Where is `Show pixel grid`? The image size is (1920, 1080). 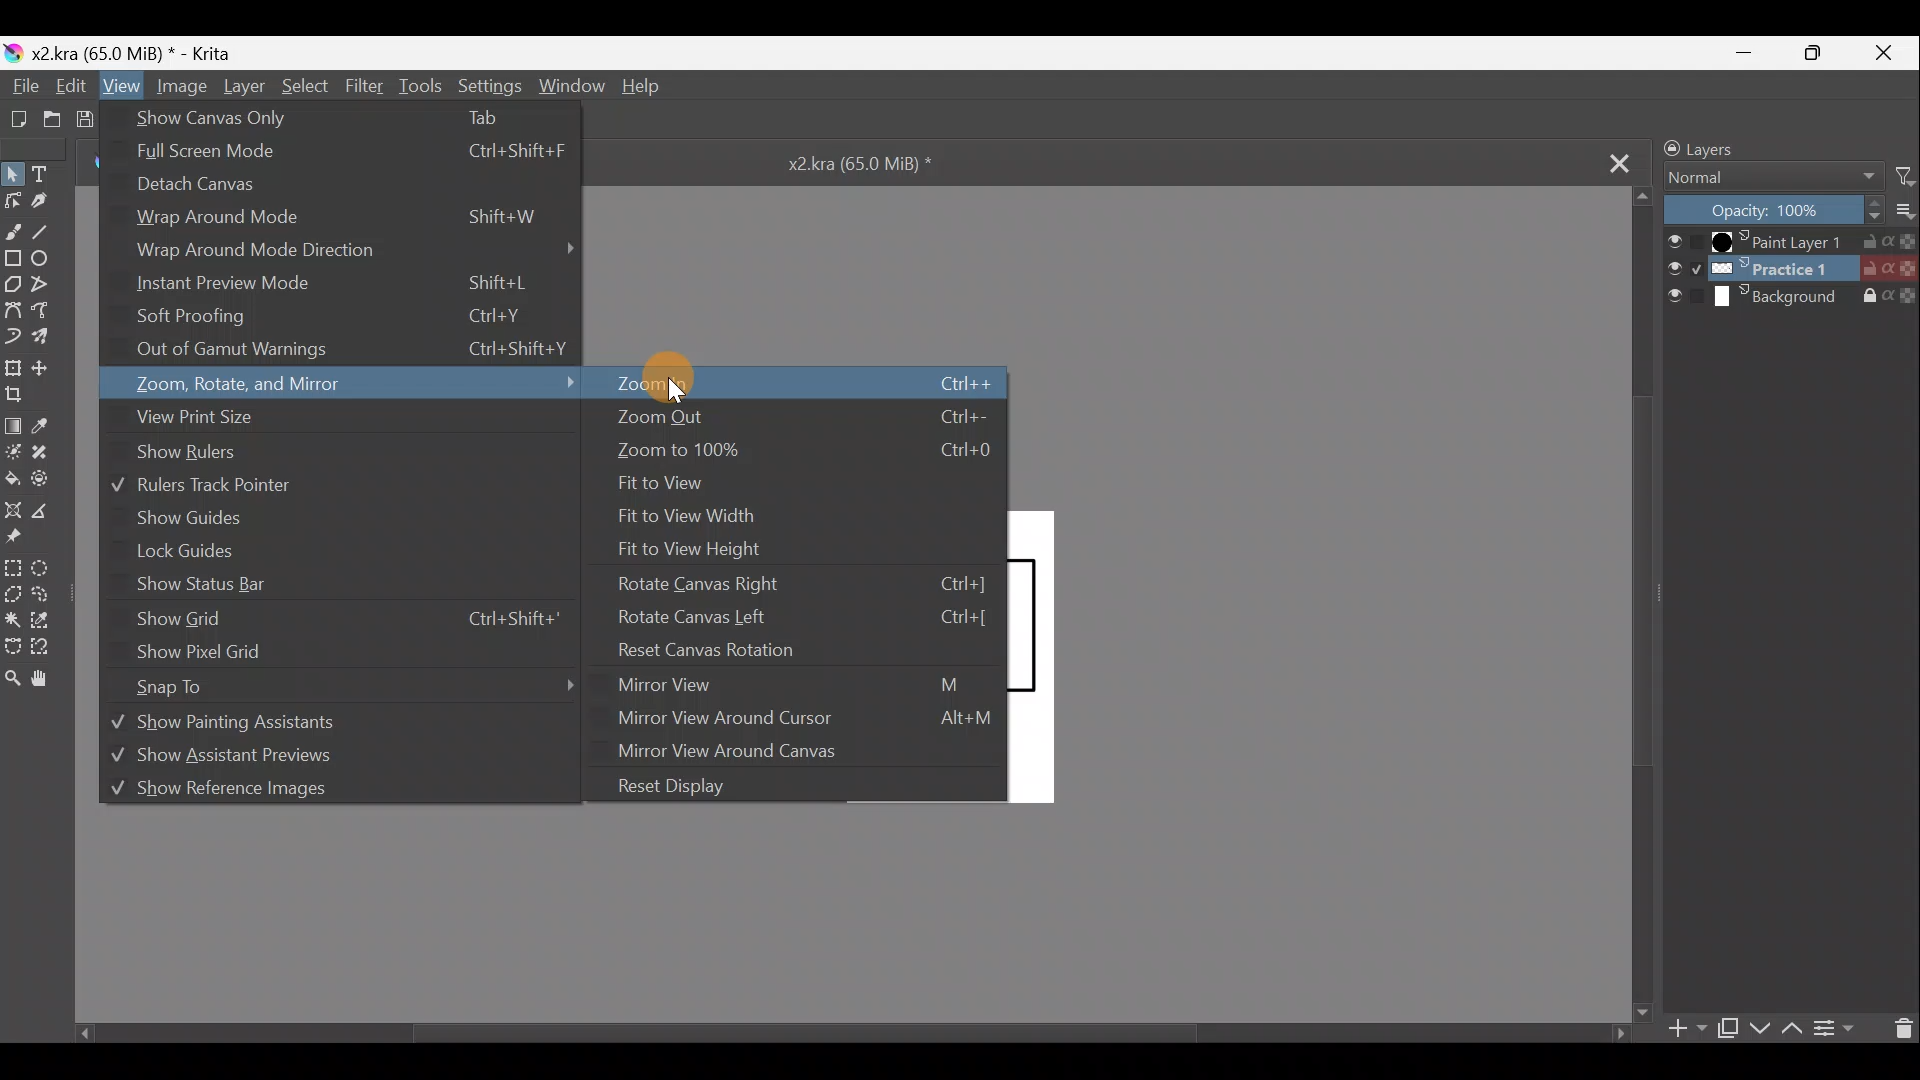
Show pixel grid is located at coordinates (325, 653).